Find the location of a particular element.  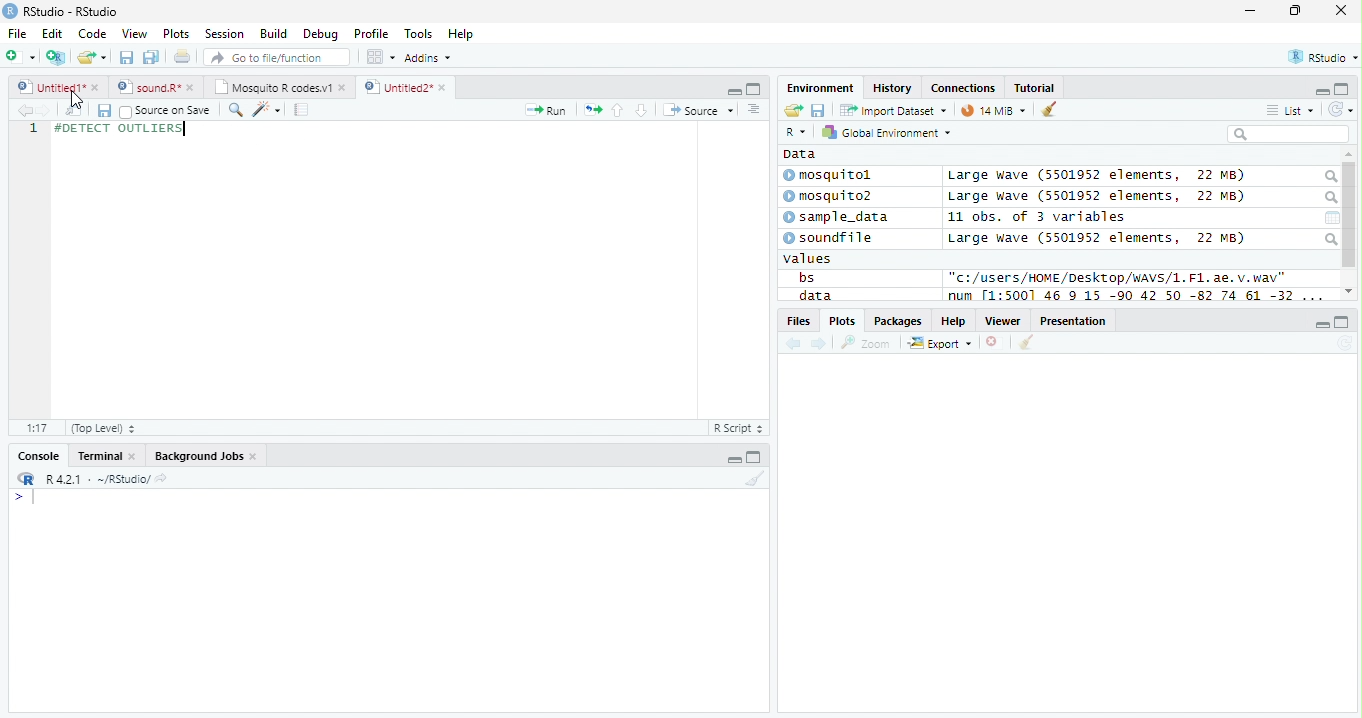

search is located at coordinates (1329, 177).